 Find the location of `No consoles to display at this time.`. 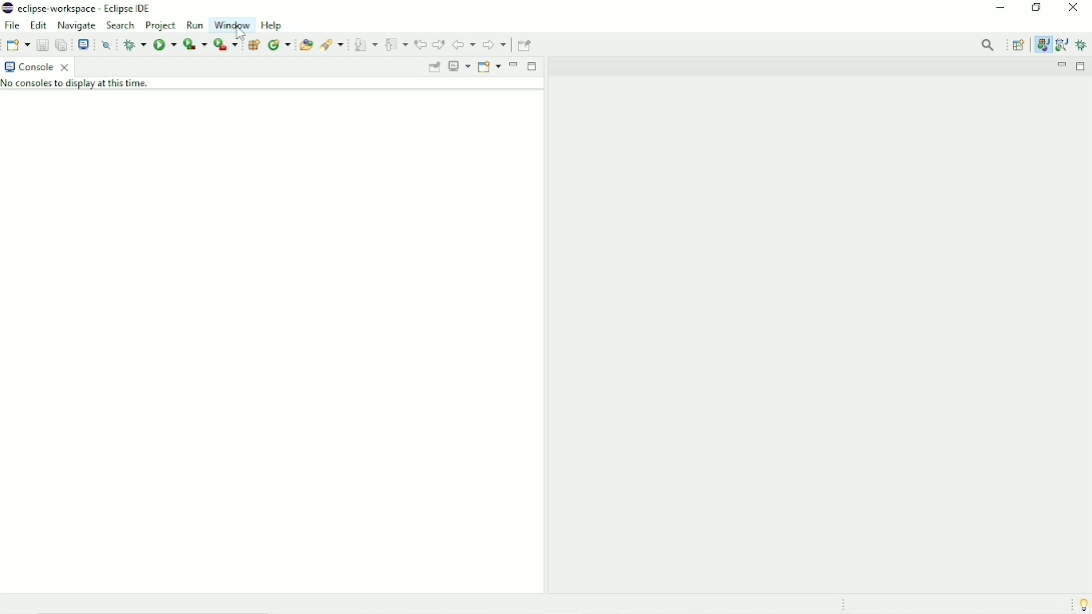

No consoles to display at this time. is located at coordinates (83, 86).